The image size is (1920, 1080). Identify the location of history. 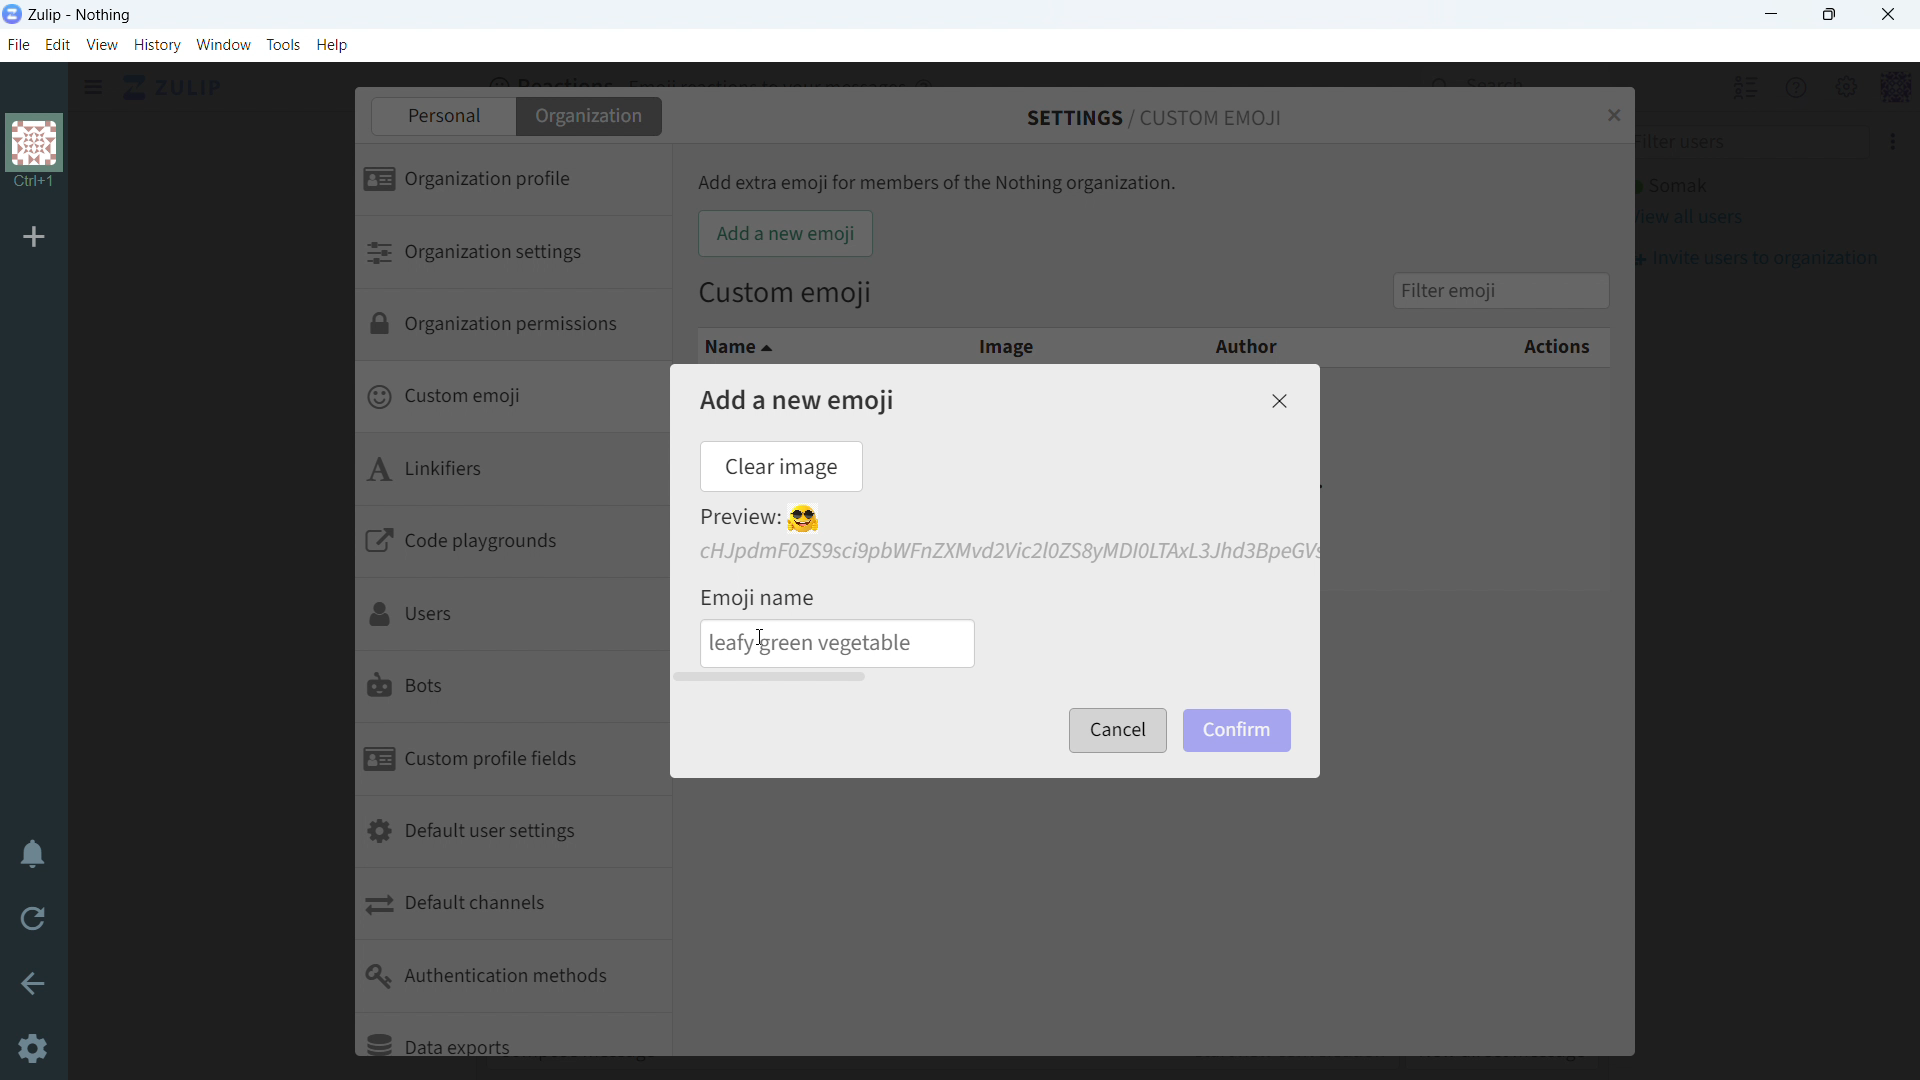
(157, 45).